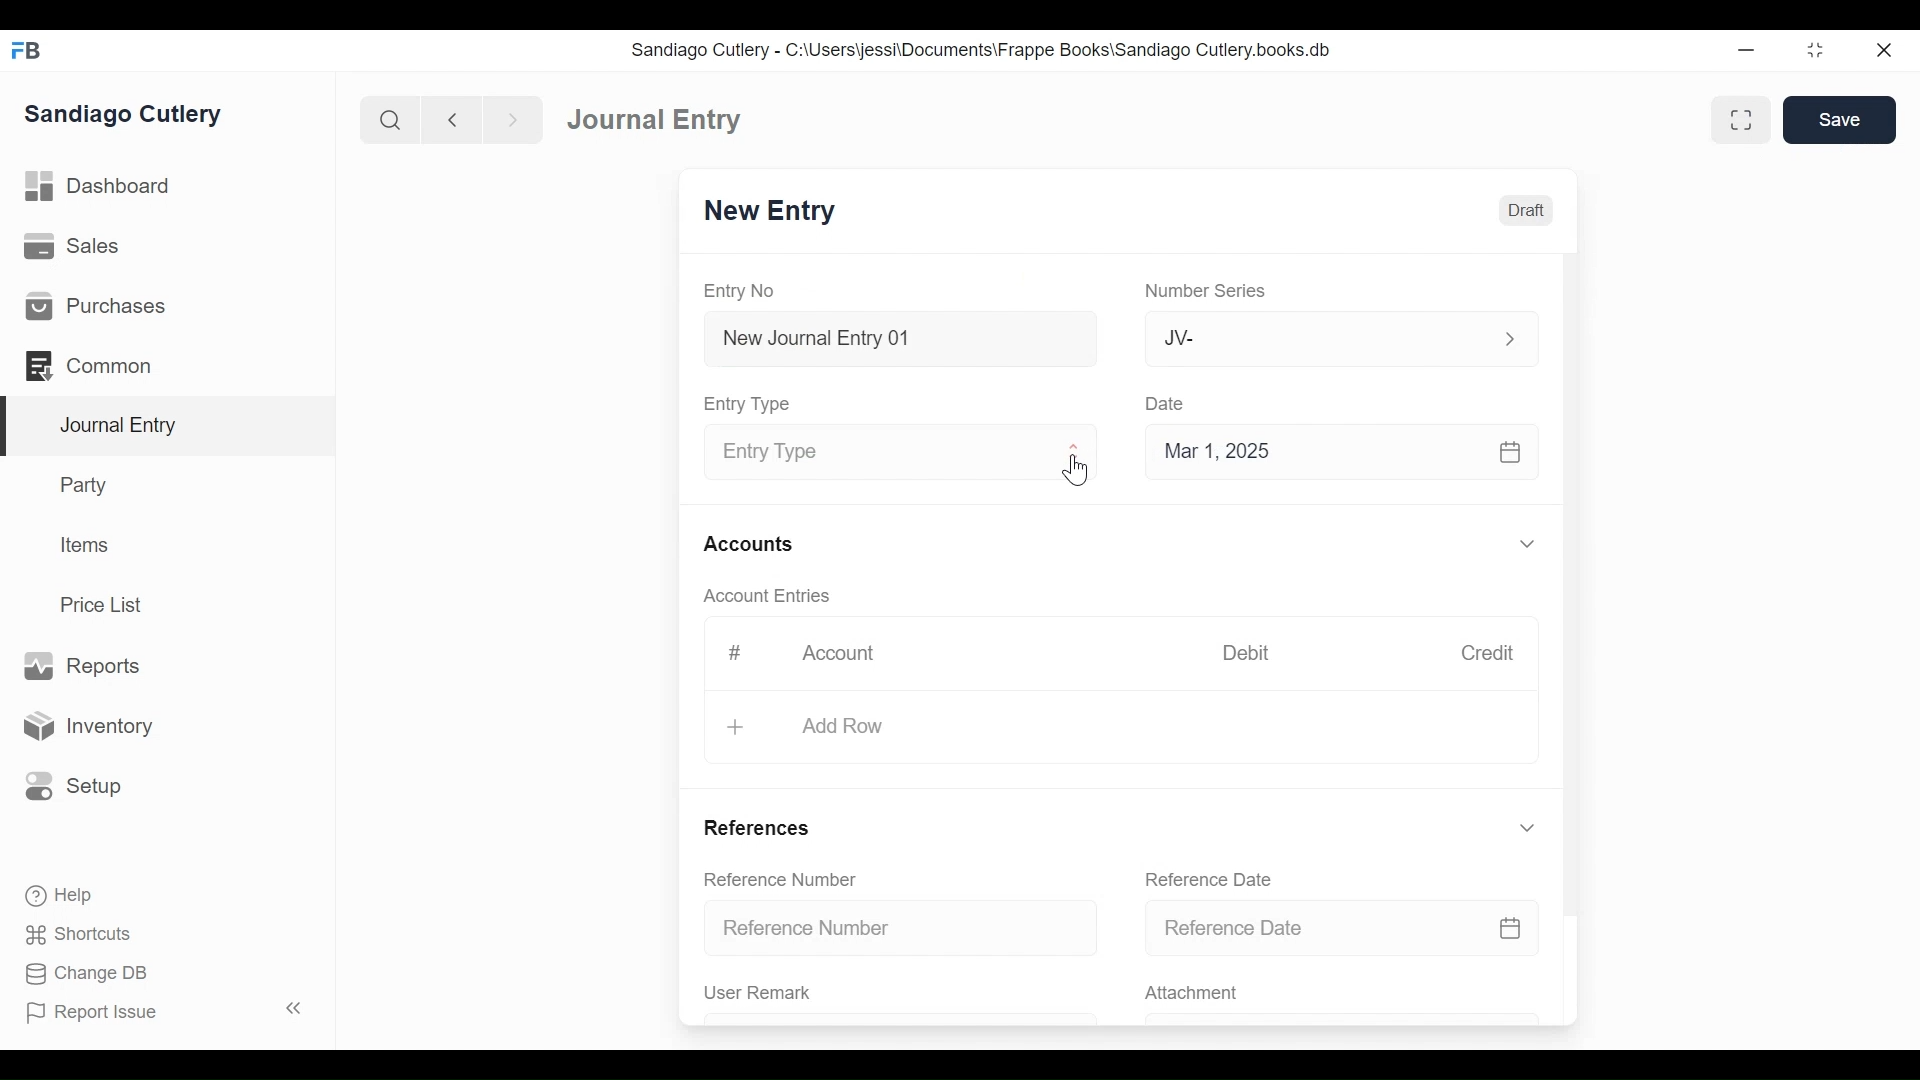  What do you see at coordinates (1749, 46) in the screenshot?
I see `minimize` at bounding box center [1749, 46].